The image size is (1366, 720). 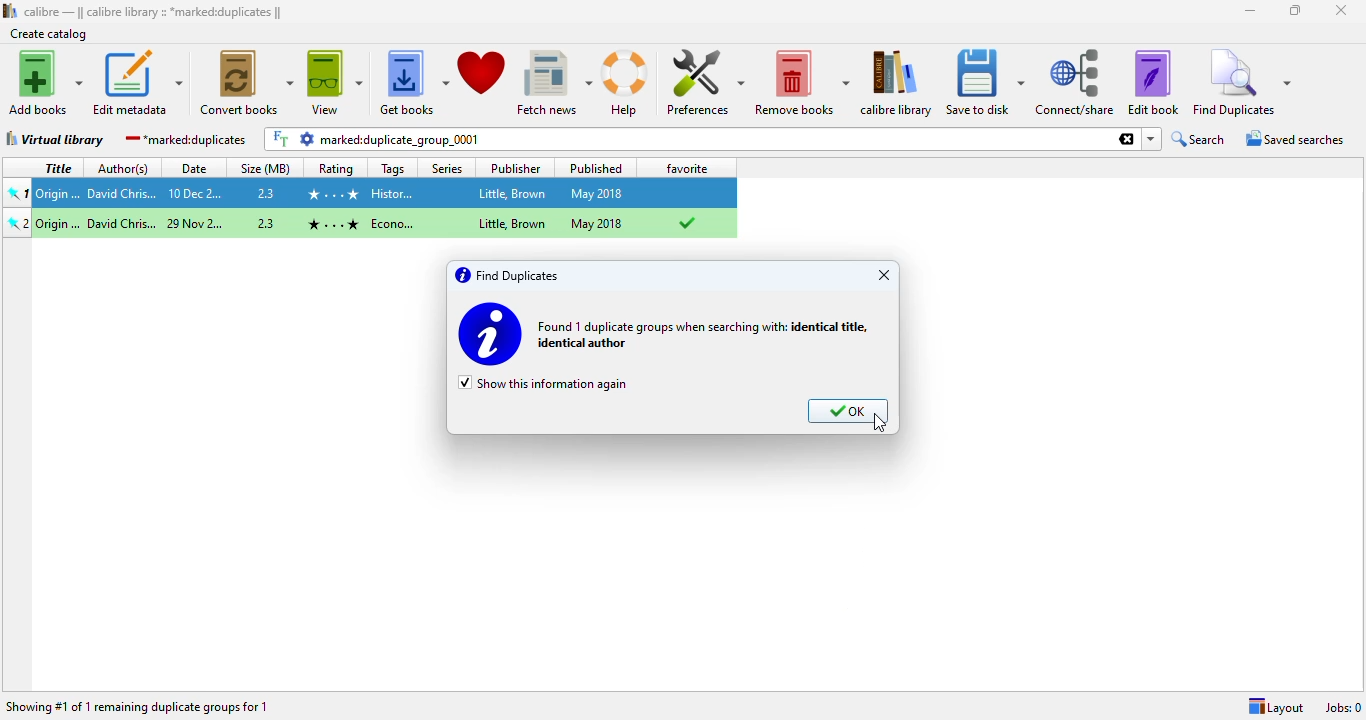 What do you see at coordinates (1198, 139) in the screenshot?
I see `search` at bounding box center [1198, 139].